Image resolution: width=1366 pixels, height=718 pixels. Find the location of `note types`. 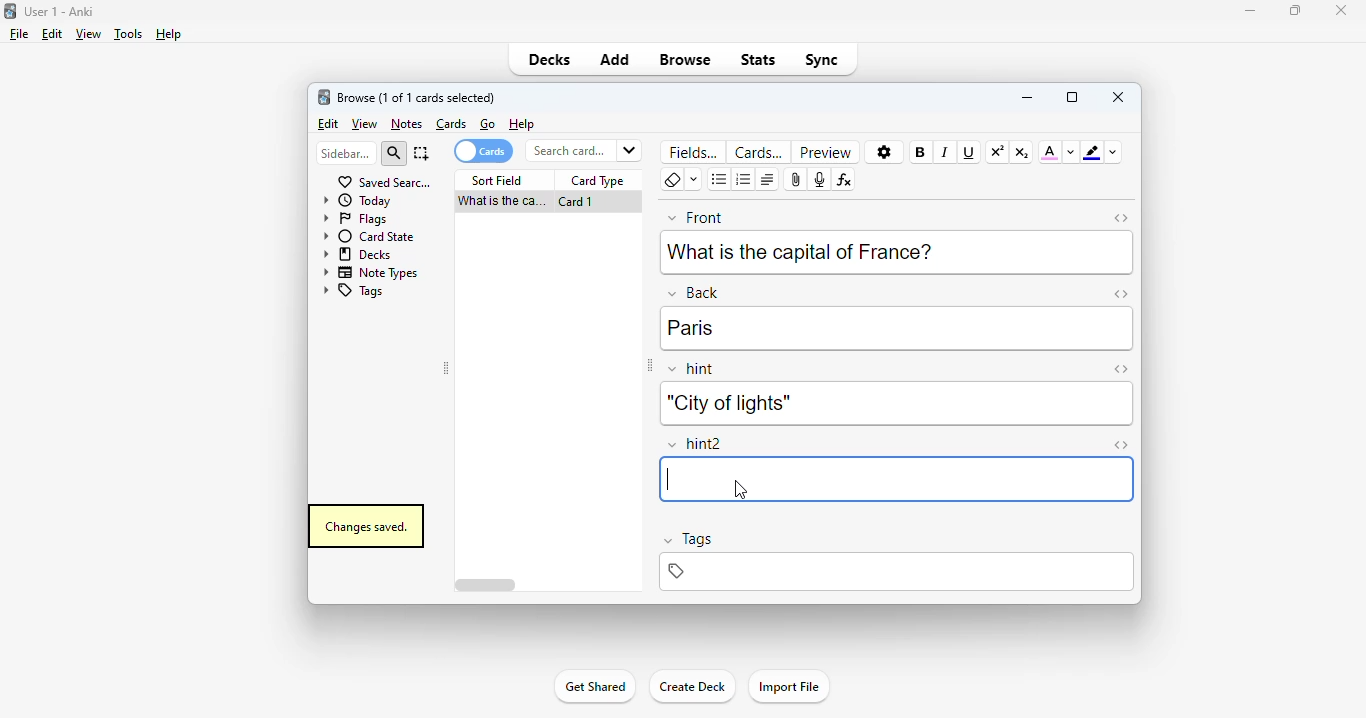

note types is located at coordinates (371, 272).